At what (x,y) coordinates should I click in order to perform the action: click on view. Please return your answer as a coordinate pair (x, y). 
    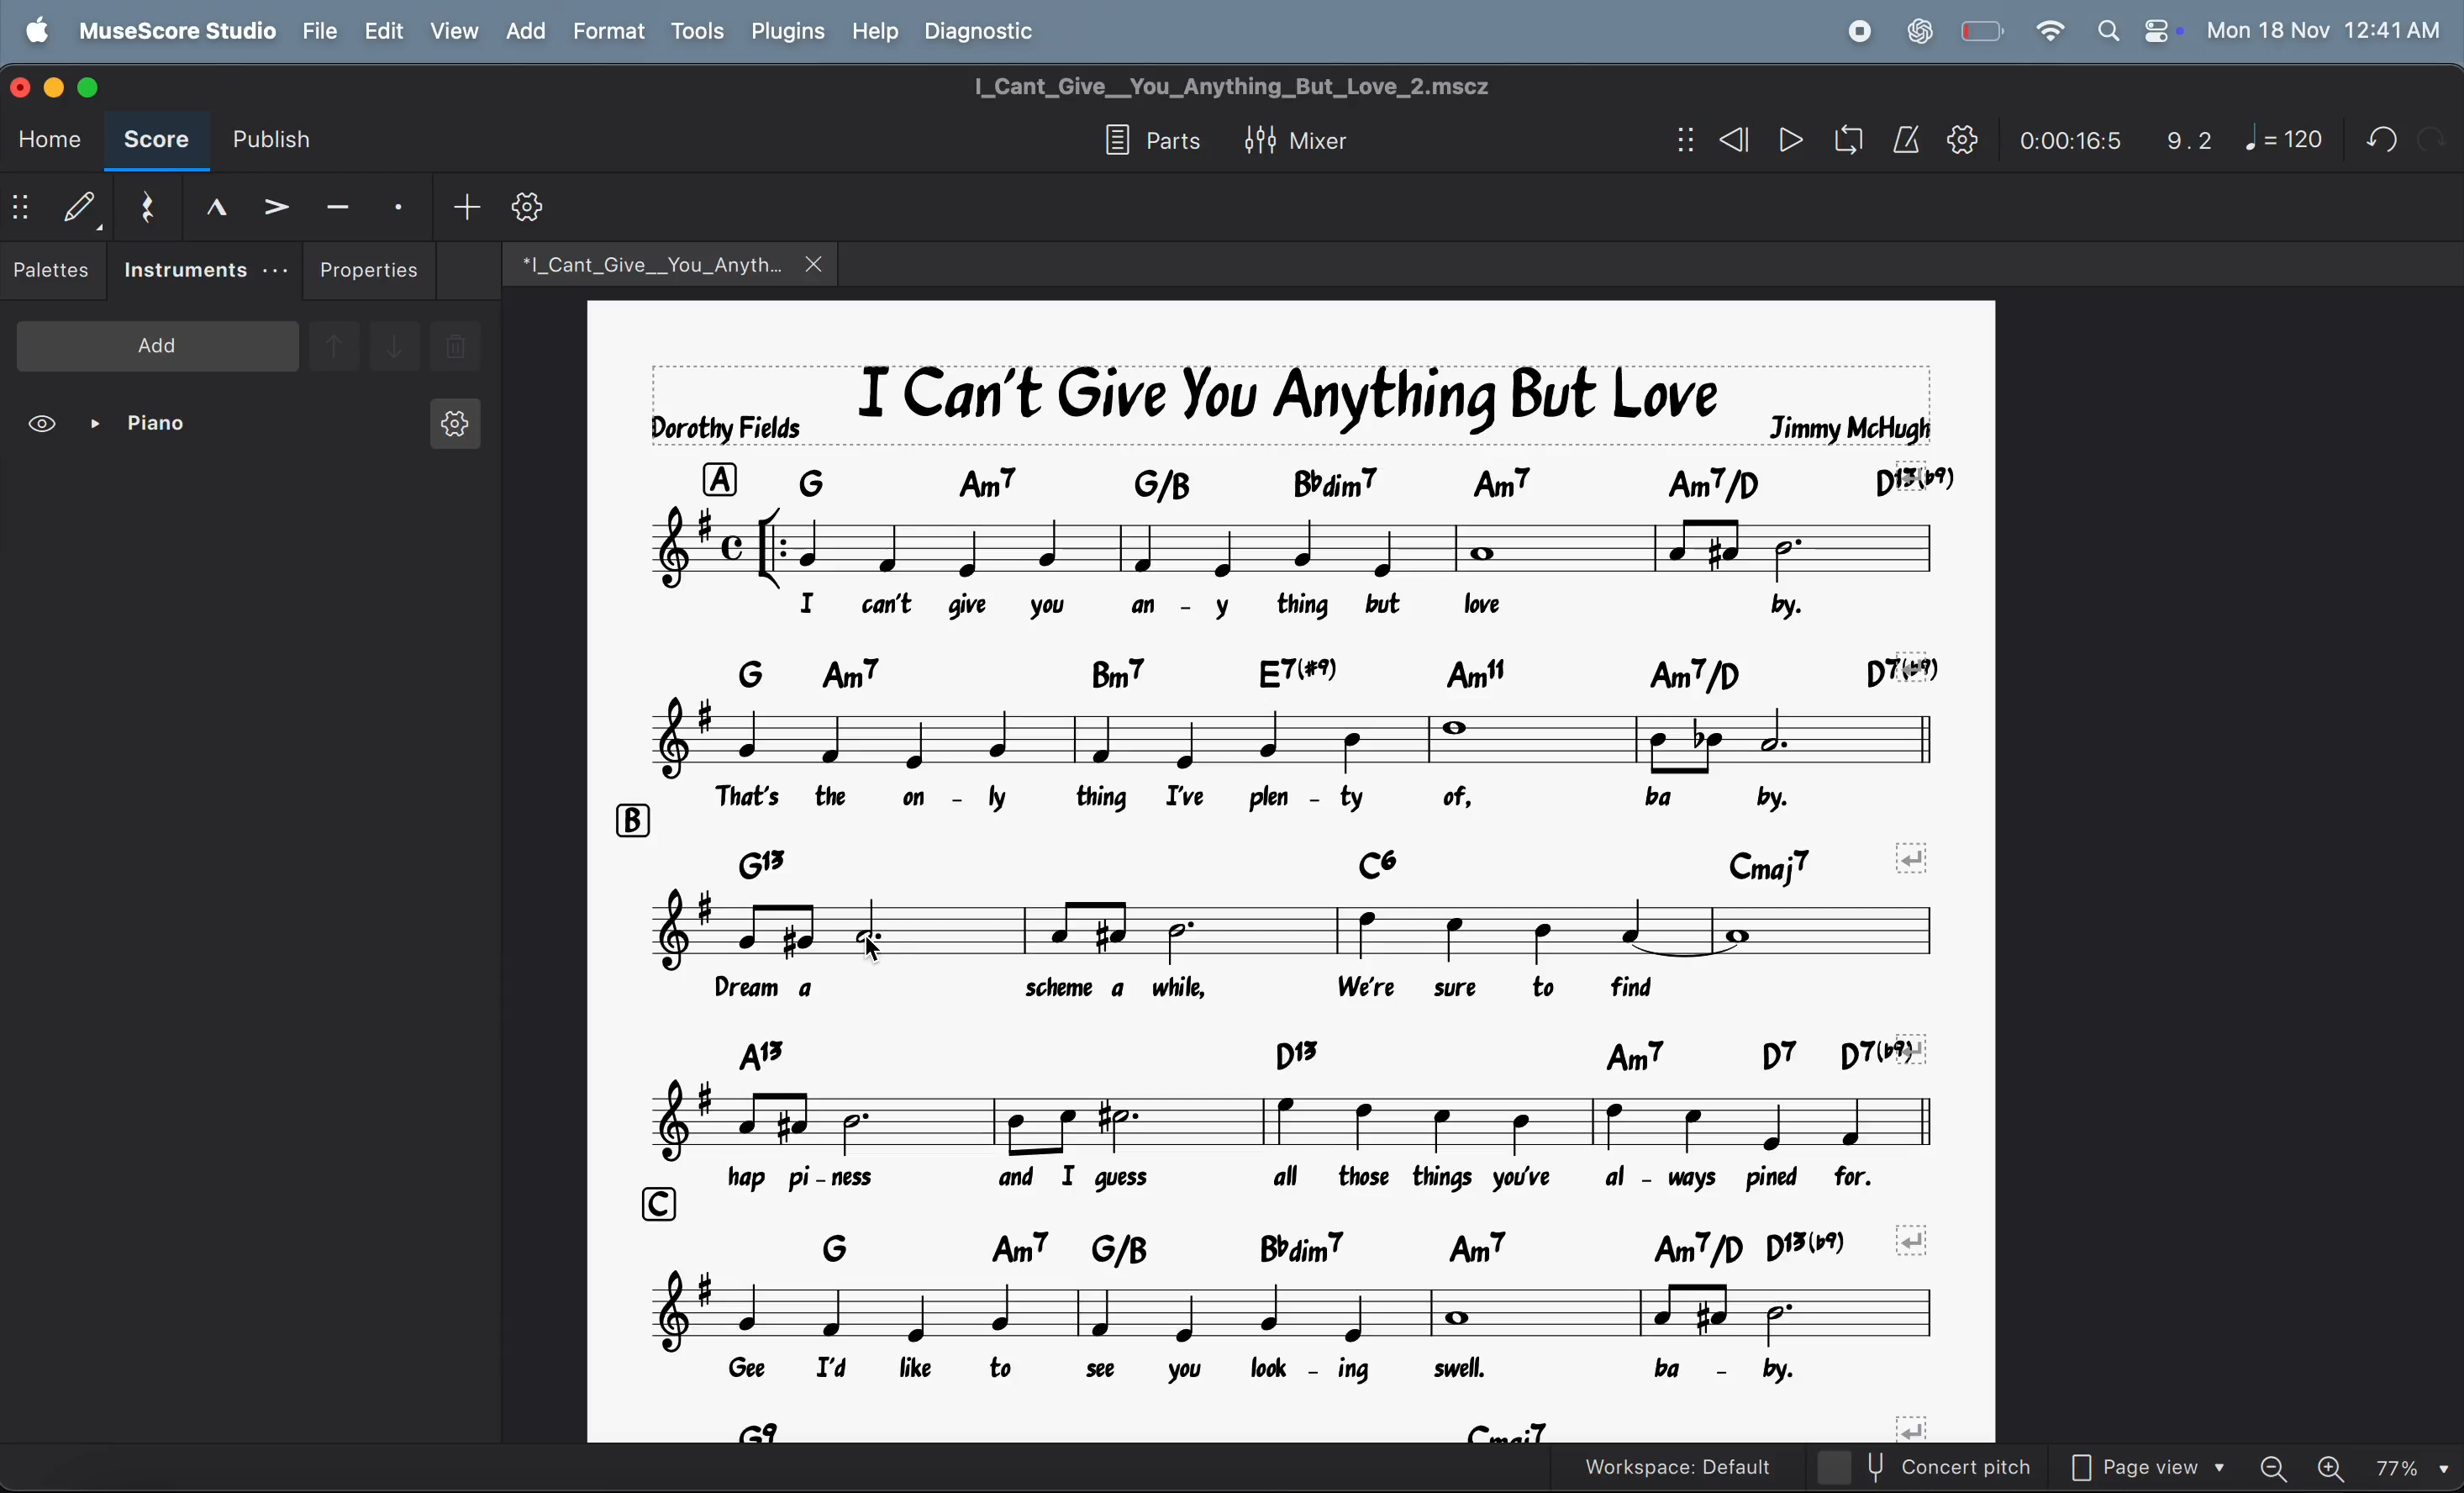
    Looking at the image, I should click on (41, 420).